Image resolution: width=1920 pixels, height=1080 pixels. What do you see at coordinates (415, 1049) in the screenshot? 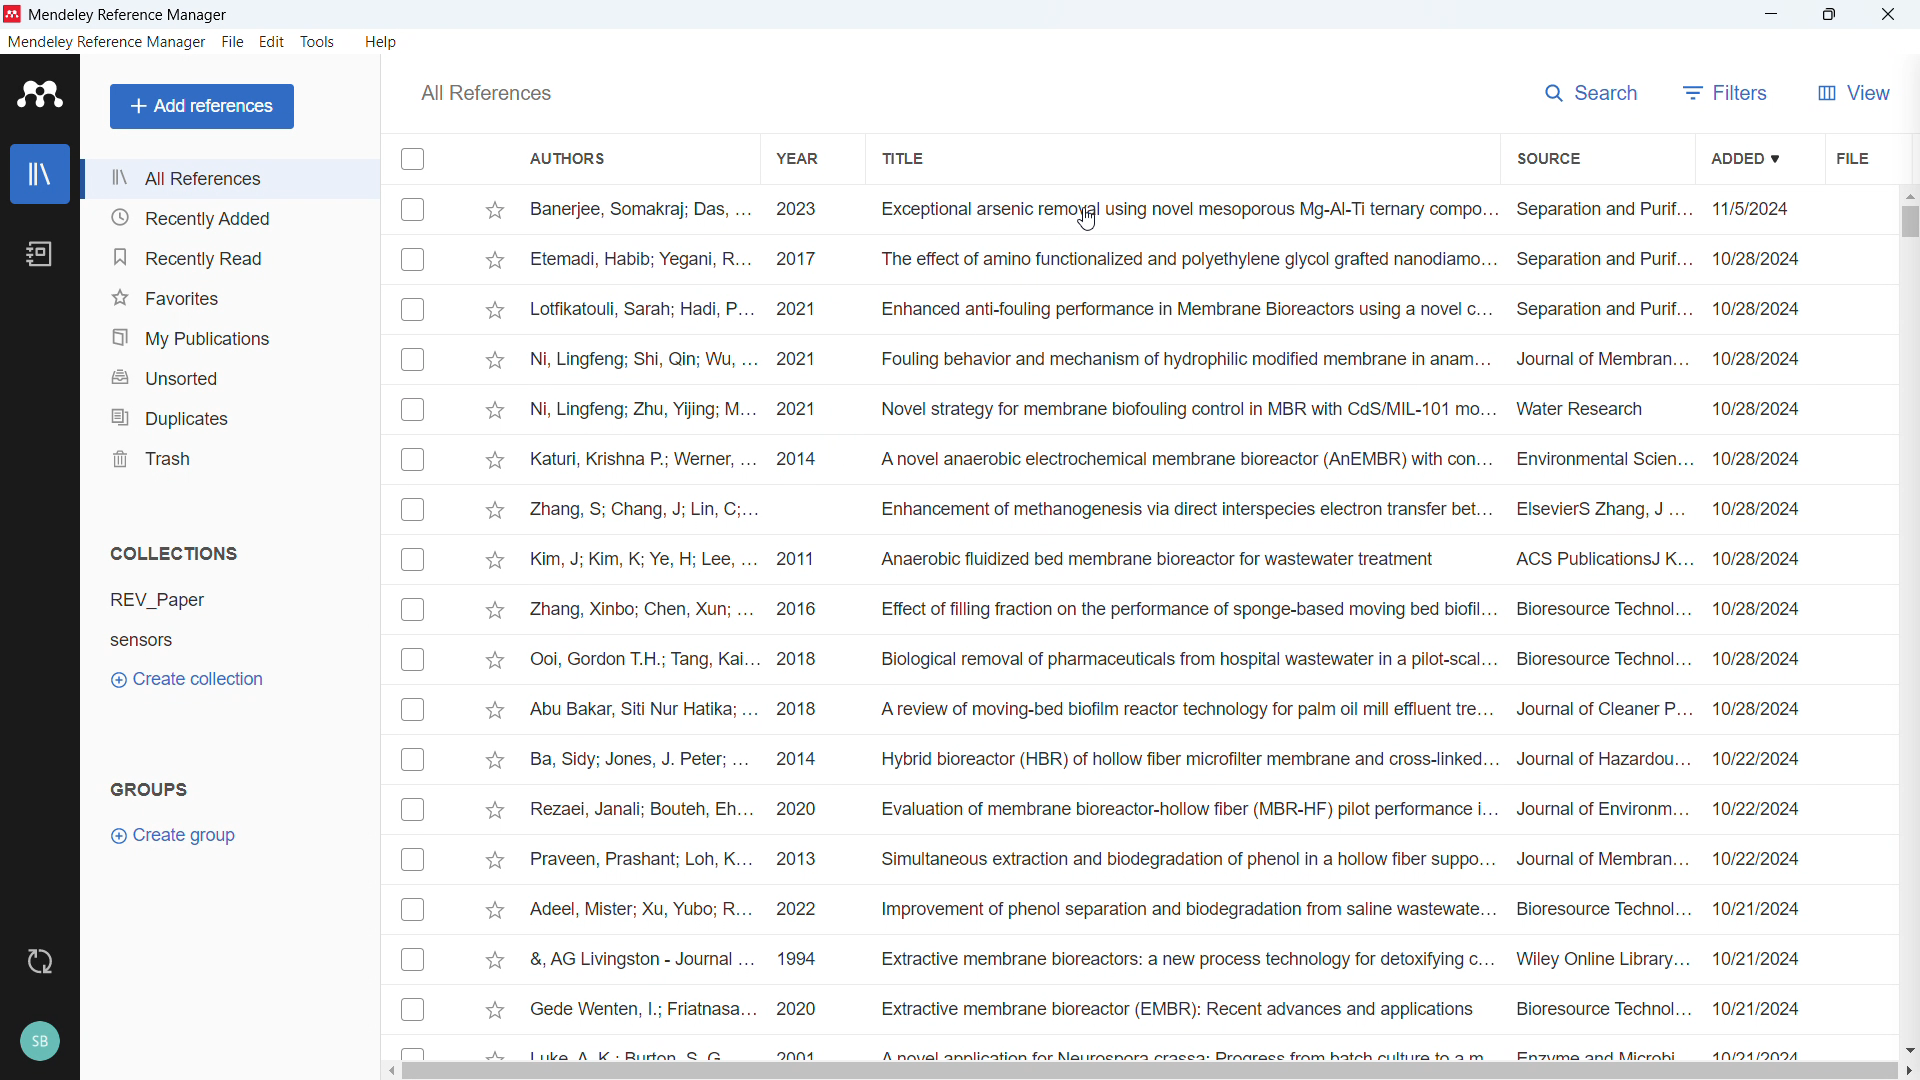
I see `click to select individual entry` at bounding box center [415, 1049].